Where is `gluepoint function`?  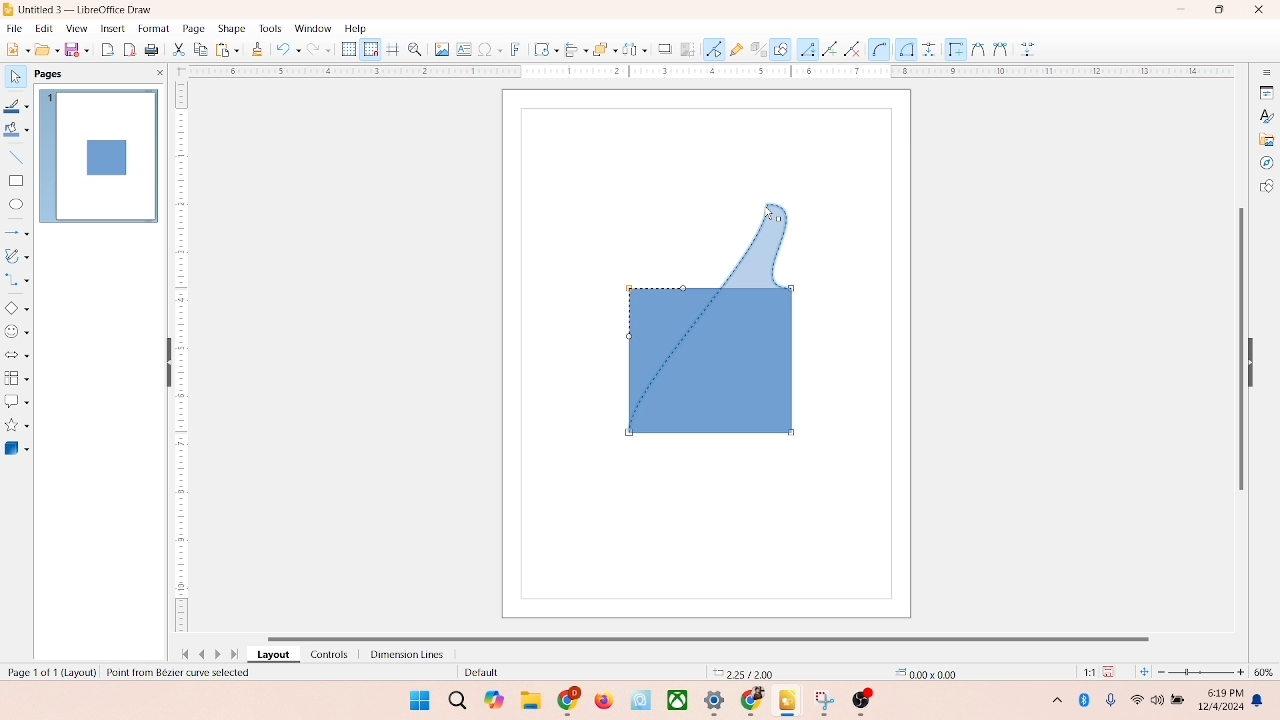 gluepoint function is located at coordinates (735, 50).